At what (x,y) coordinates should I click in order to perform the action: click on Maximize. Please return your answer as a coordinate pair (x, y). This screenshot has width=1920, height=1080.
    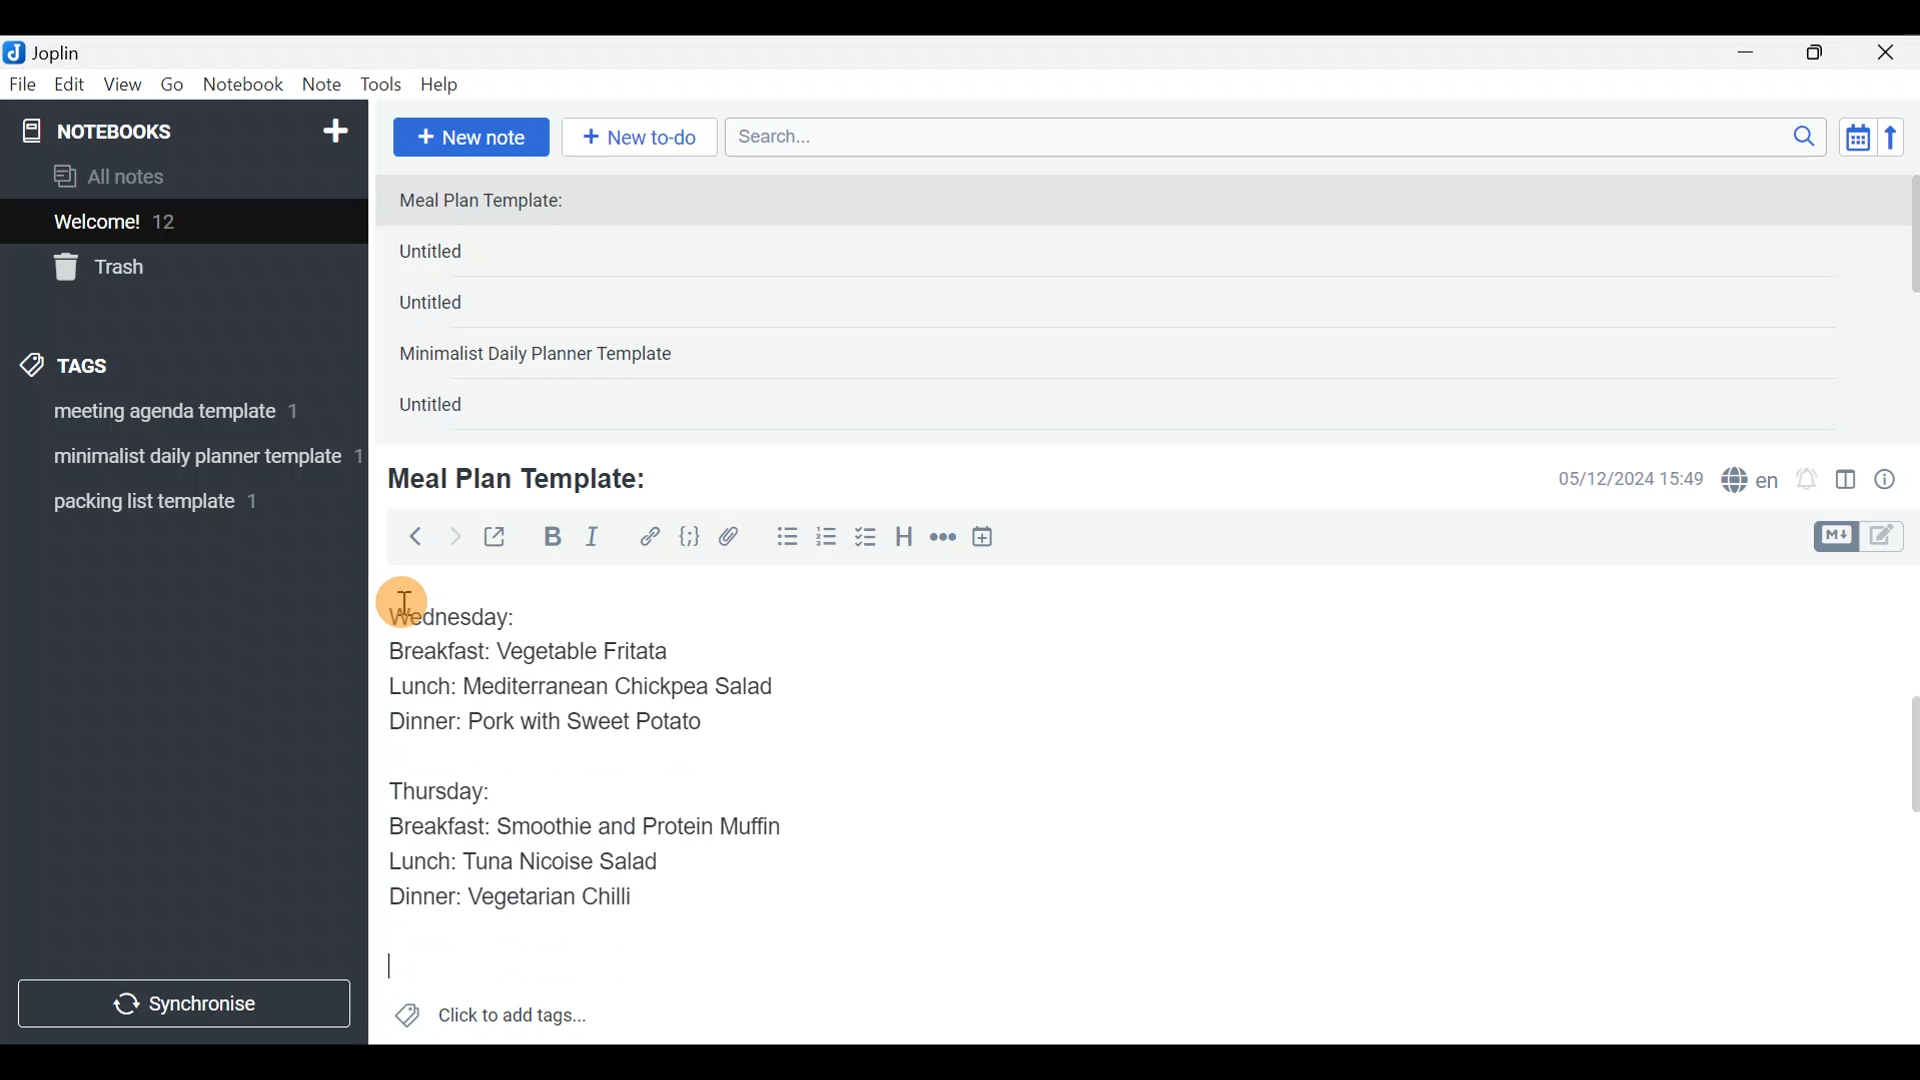
    Looking at the image, I should click on (1827, 53).